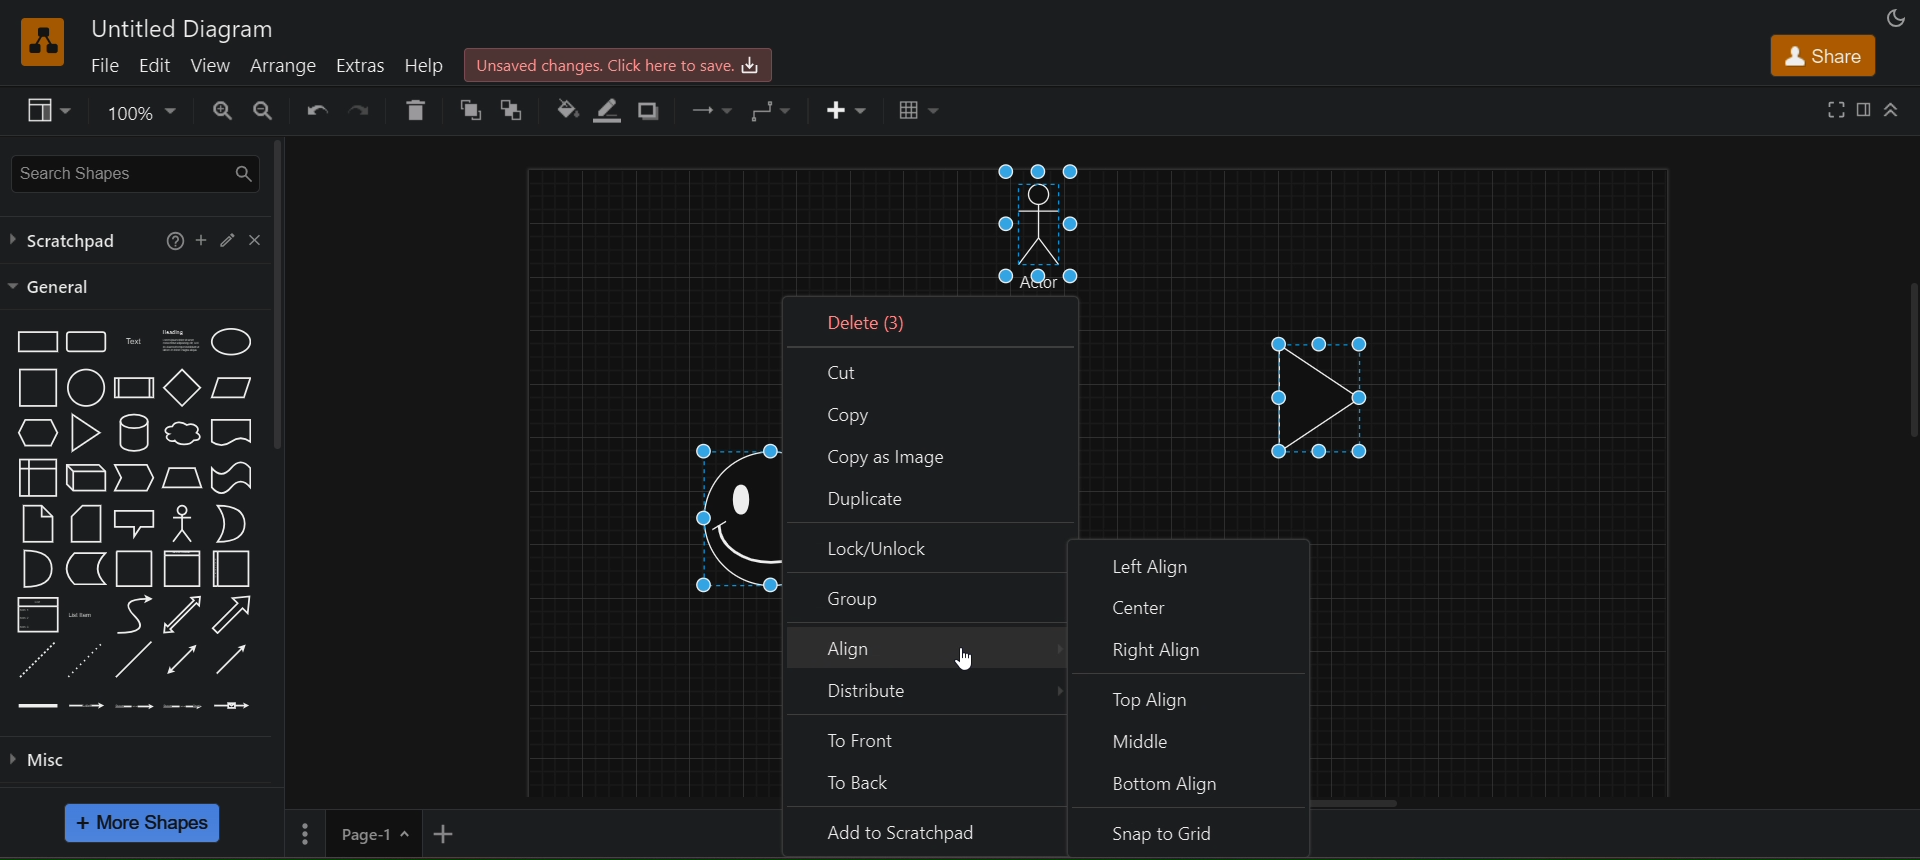 Image resolution: width=1920 pixels, height=860 pixels. Describe the element at coordinates (32, 477) in the screenshot. I see `internal storage` at that location.